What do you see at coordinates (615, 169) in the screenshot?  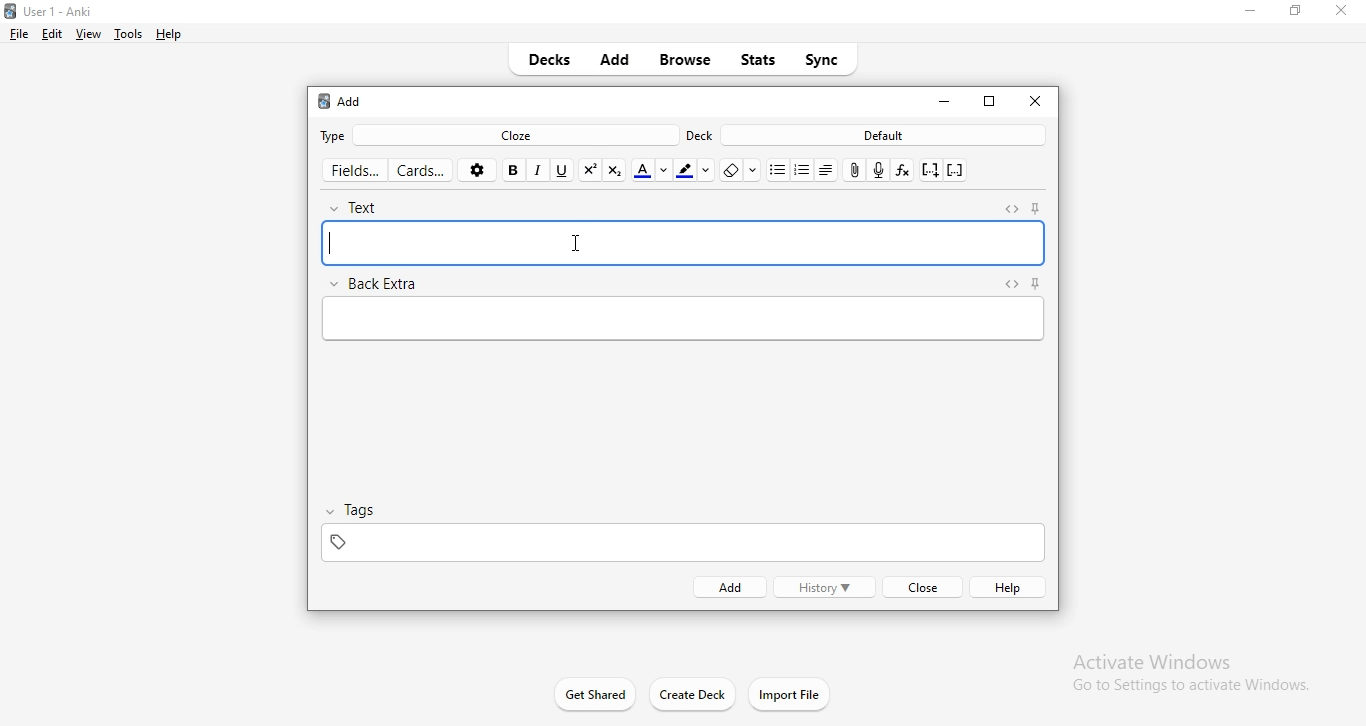 I see `sucscript` at bounding box center [615, 169].